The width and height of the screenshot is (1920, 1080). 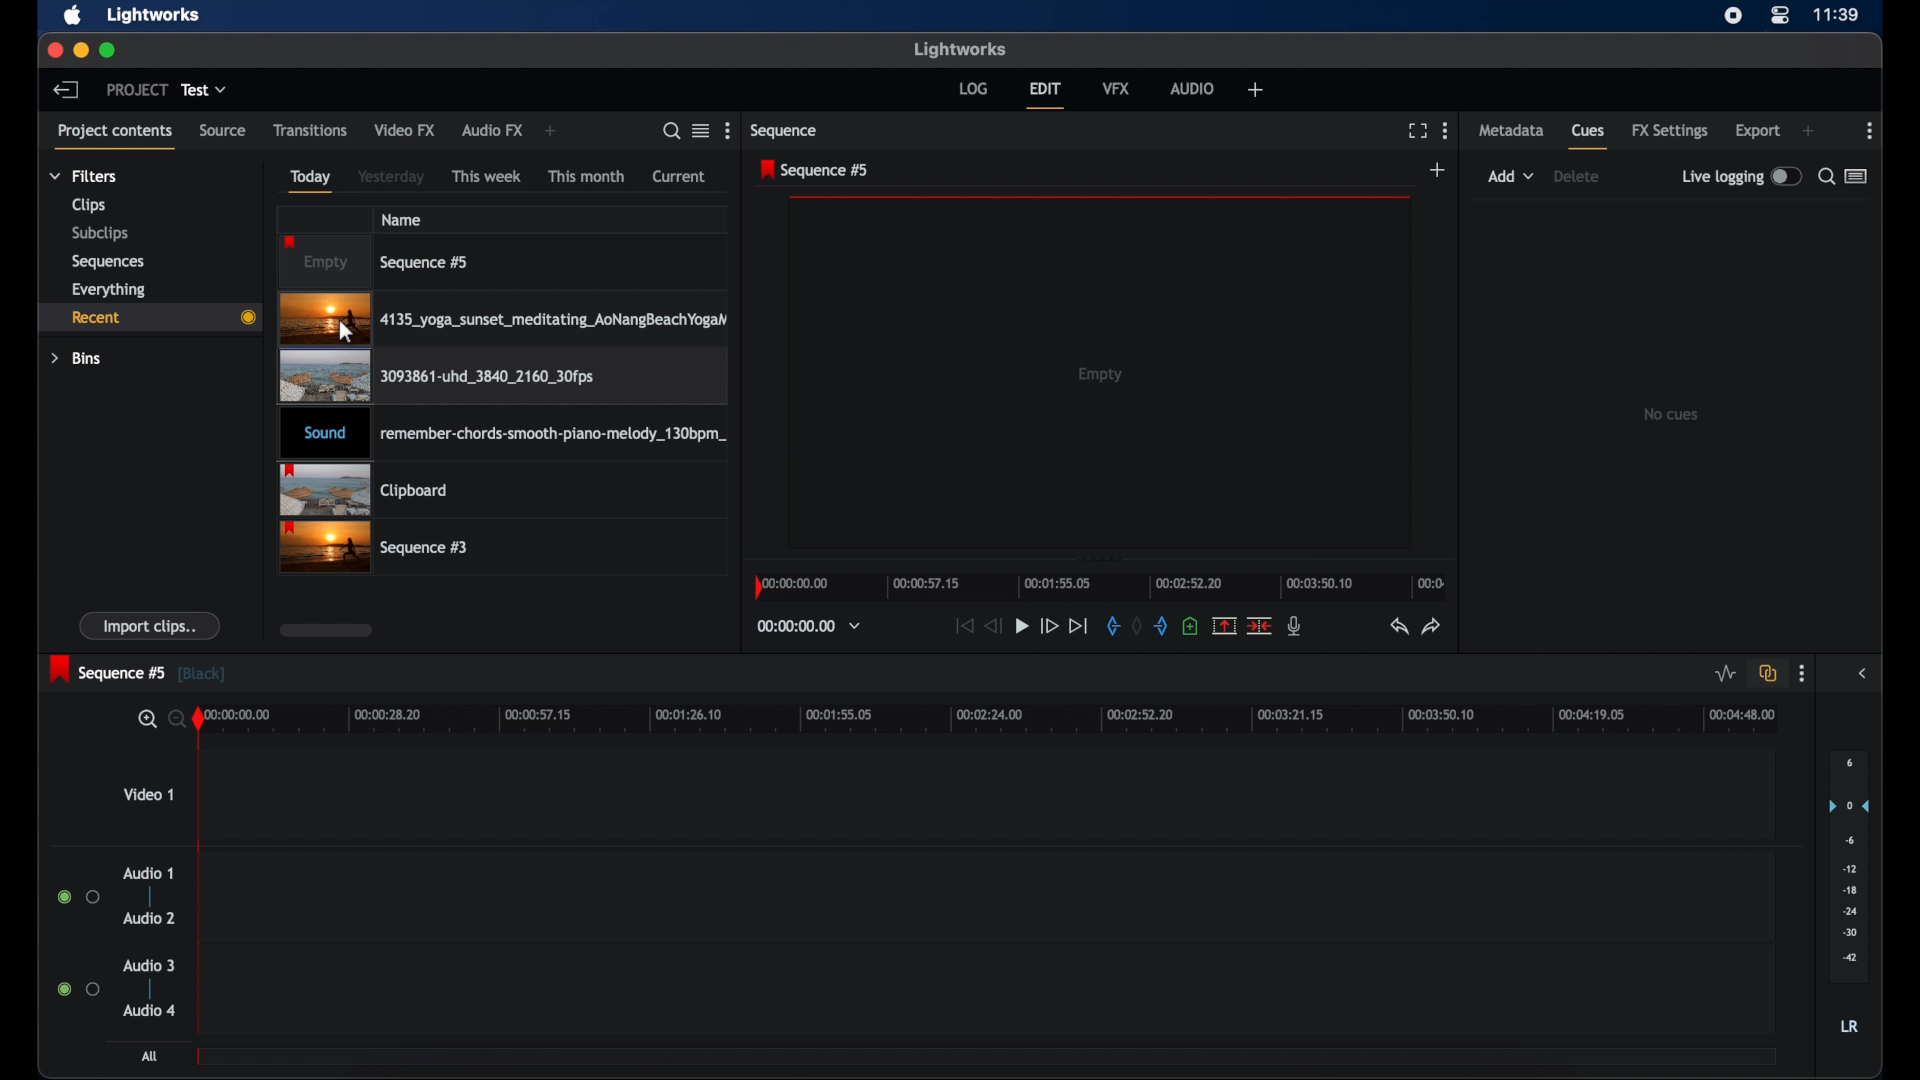 I want to click on sequences, so click(x=107, y=262).